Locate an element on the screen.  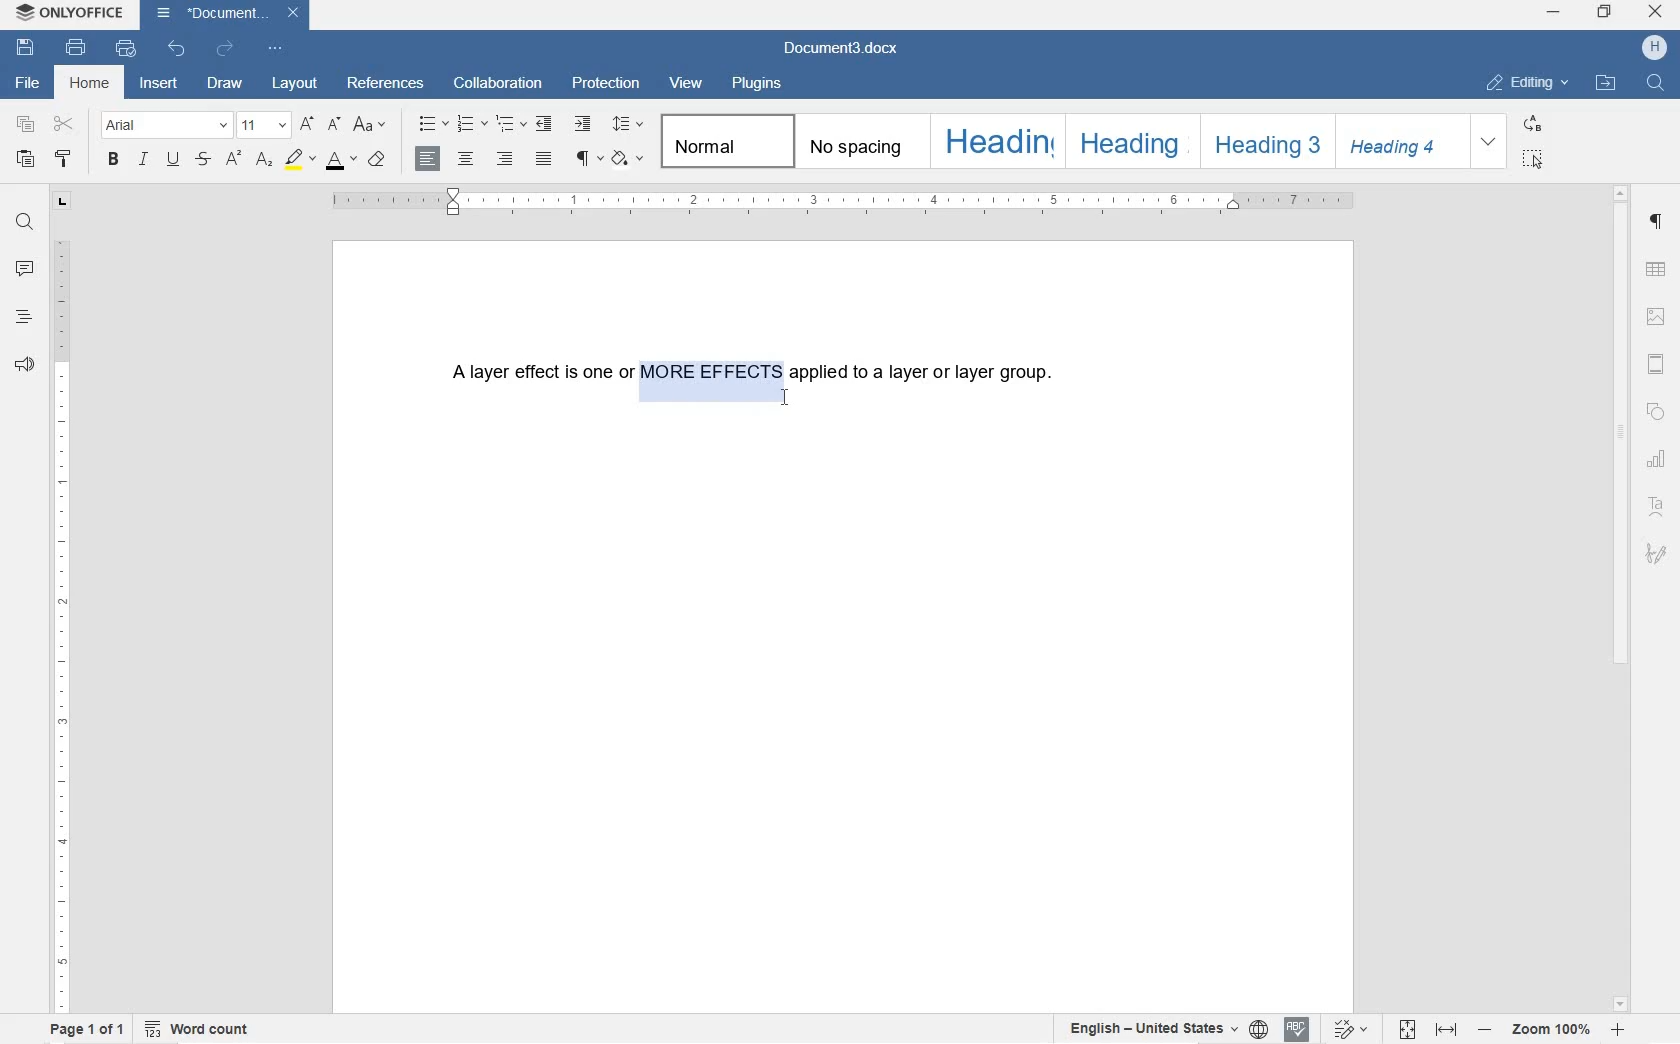
UNDO is located at coordinates (177, 50).